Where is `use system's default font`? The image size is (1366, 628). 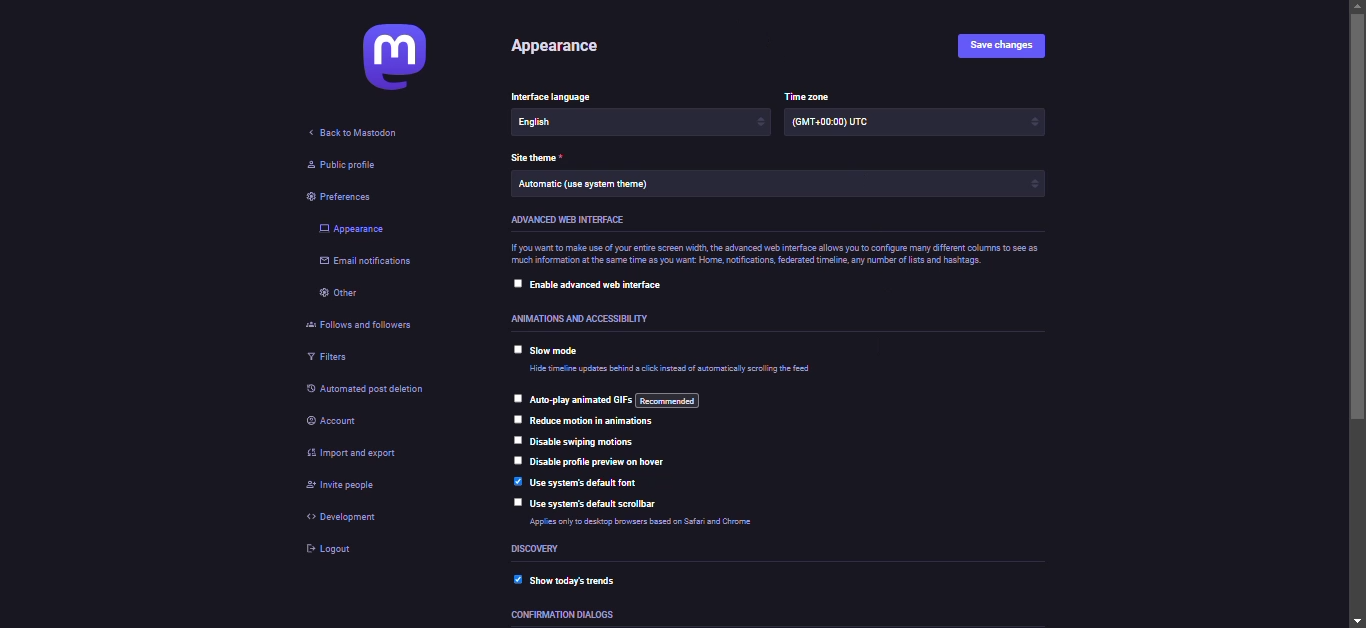 use system's default font is located at coordinates (589, 482).